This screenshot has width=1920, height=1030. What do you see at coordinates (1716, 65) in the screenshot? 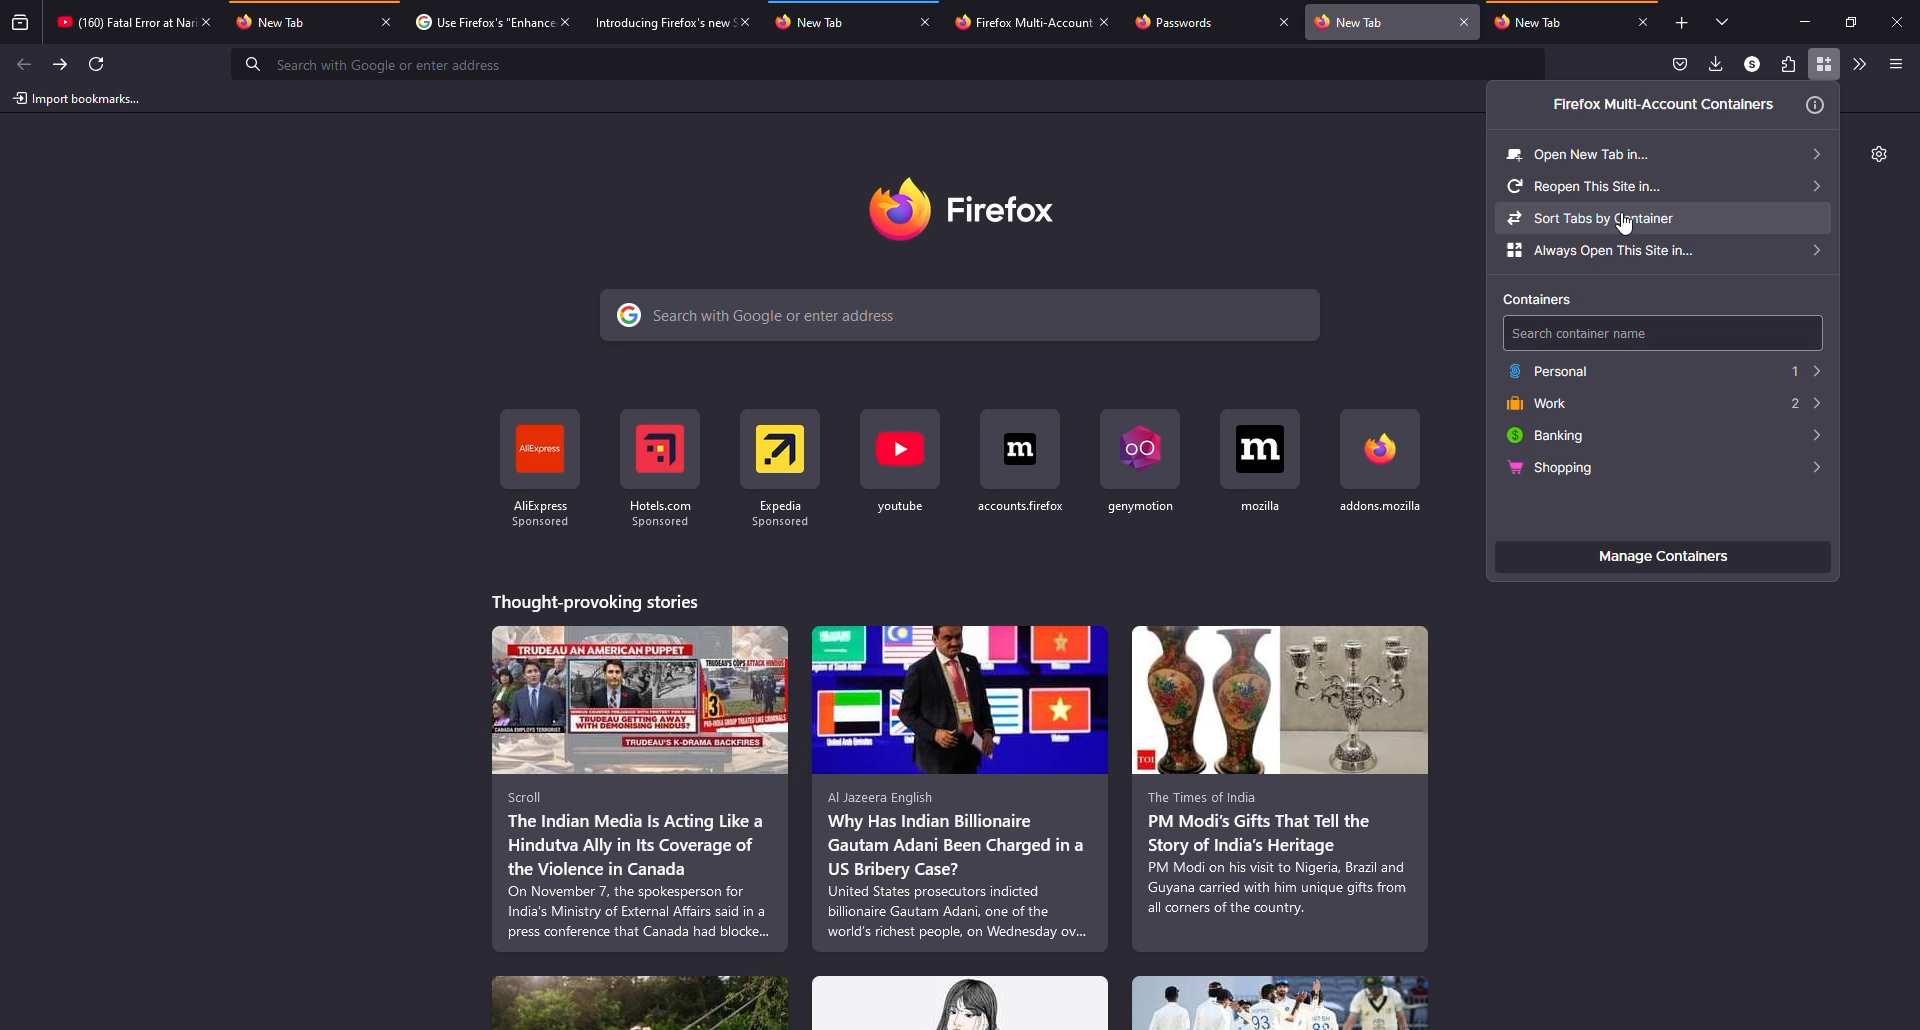
I see `downloads` at bounding box center [1716, 65].